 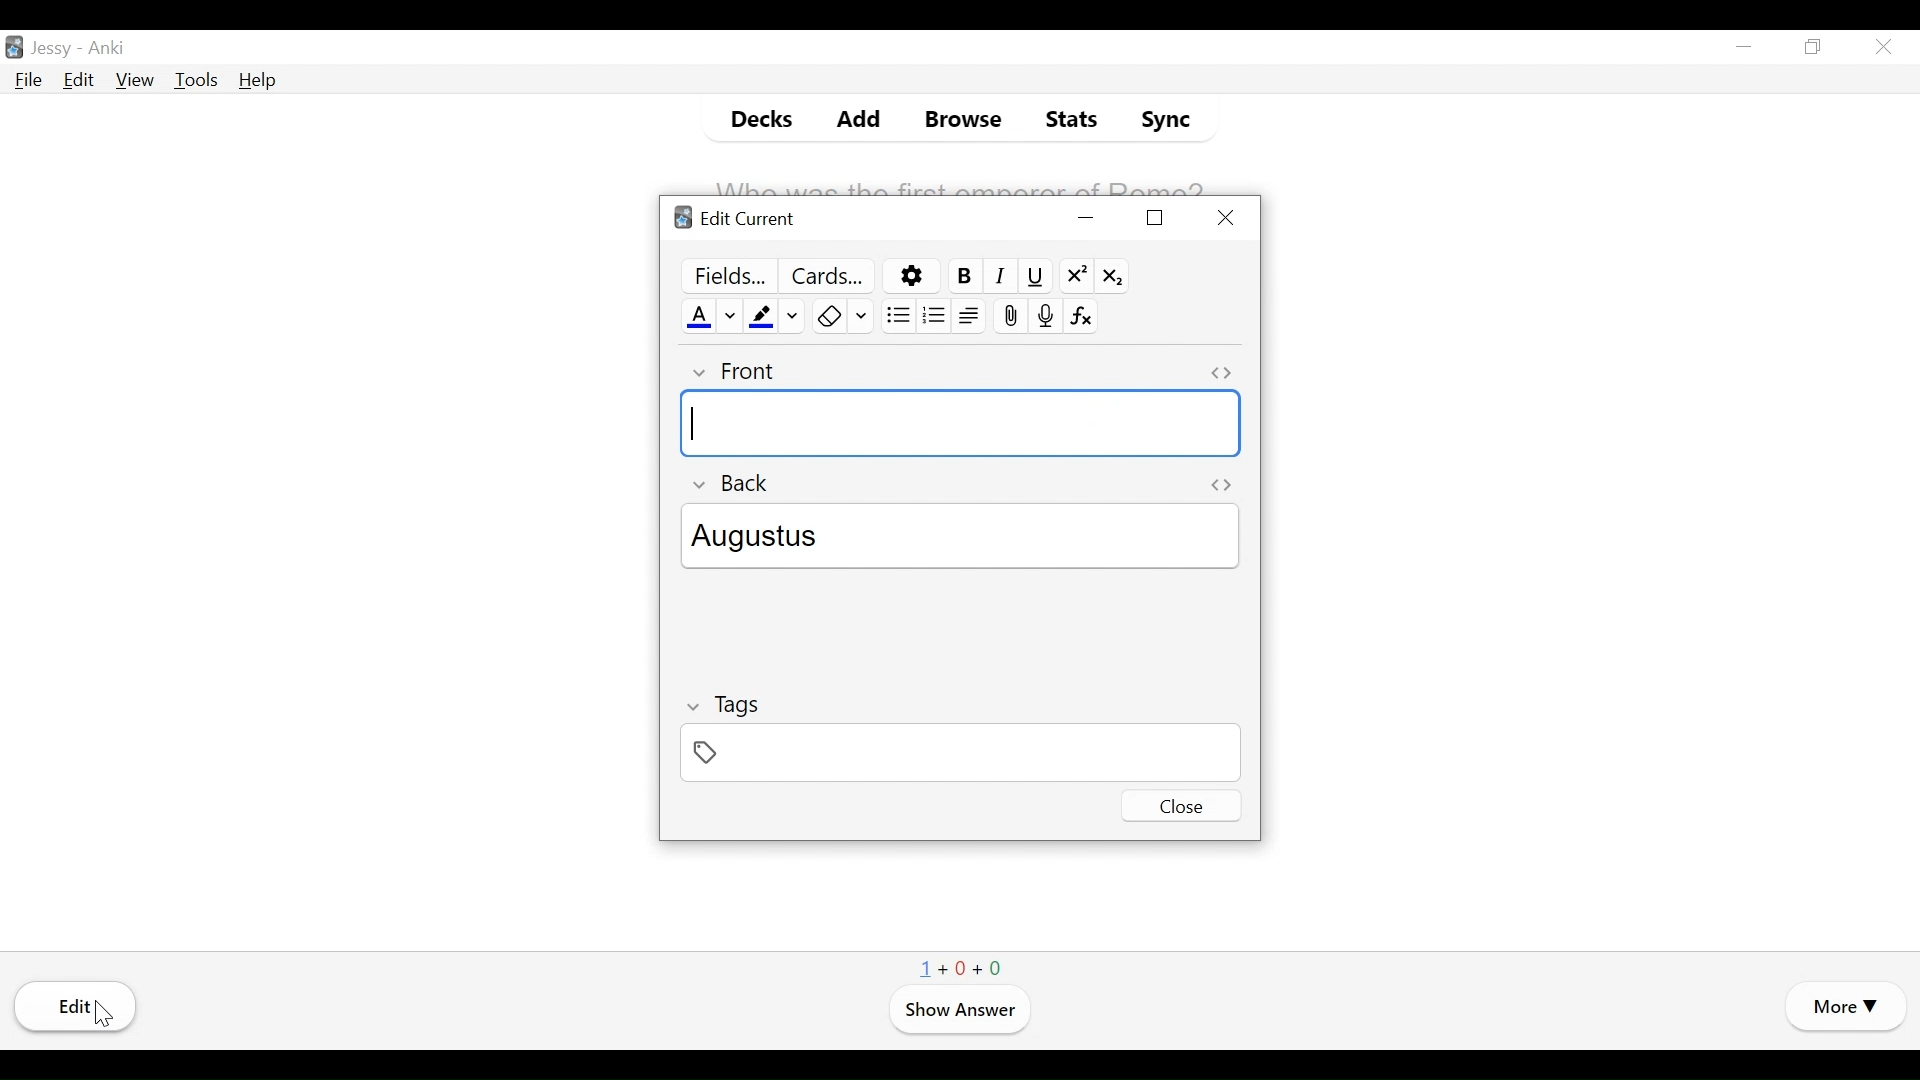 I want to click on Italics, so click(x=1000, y=276).